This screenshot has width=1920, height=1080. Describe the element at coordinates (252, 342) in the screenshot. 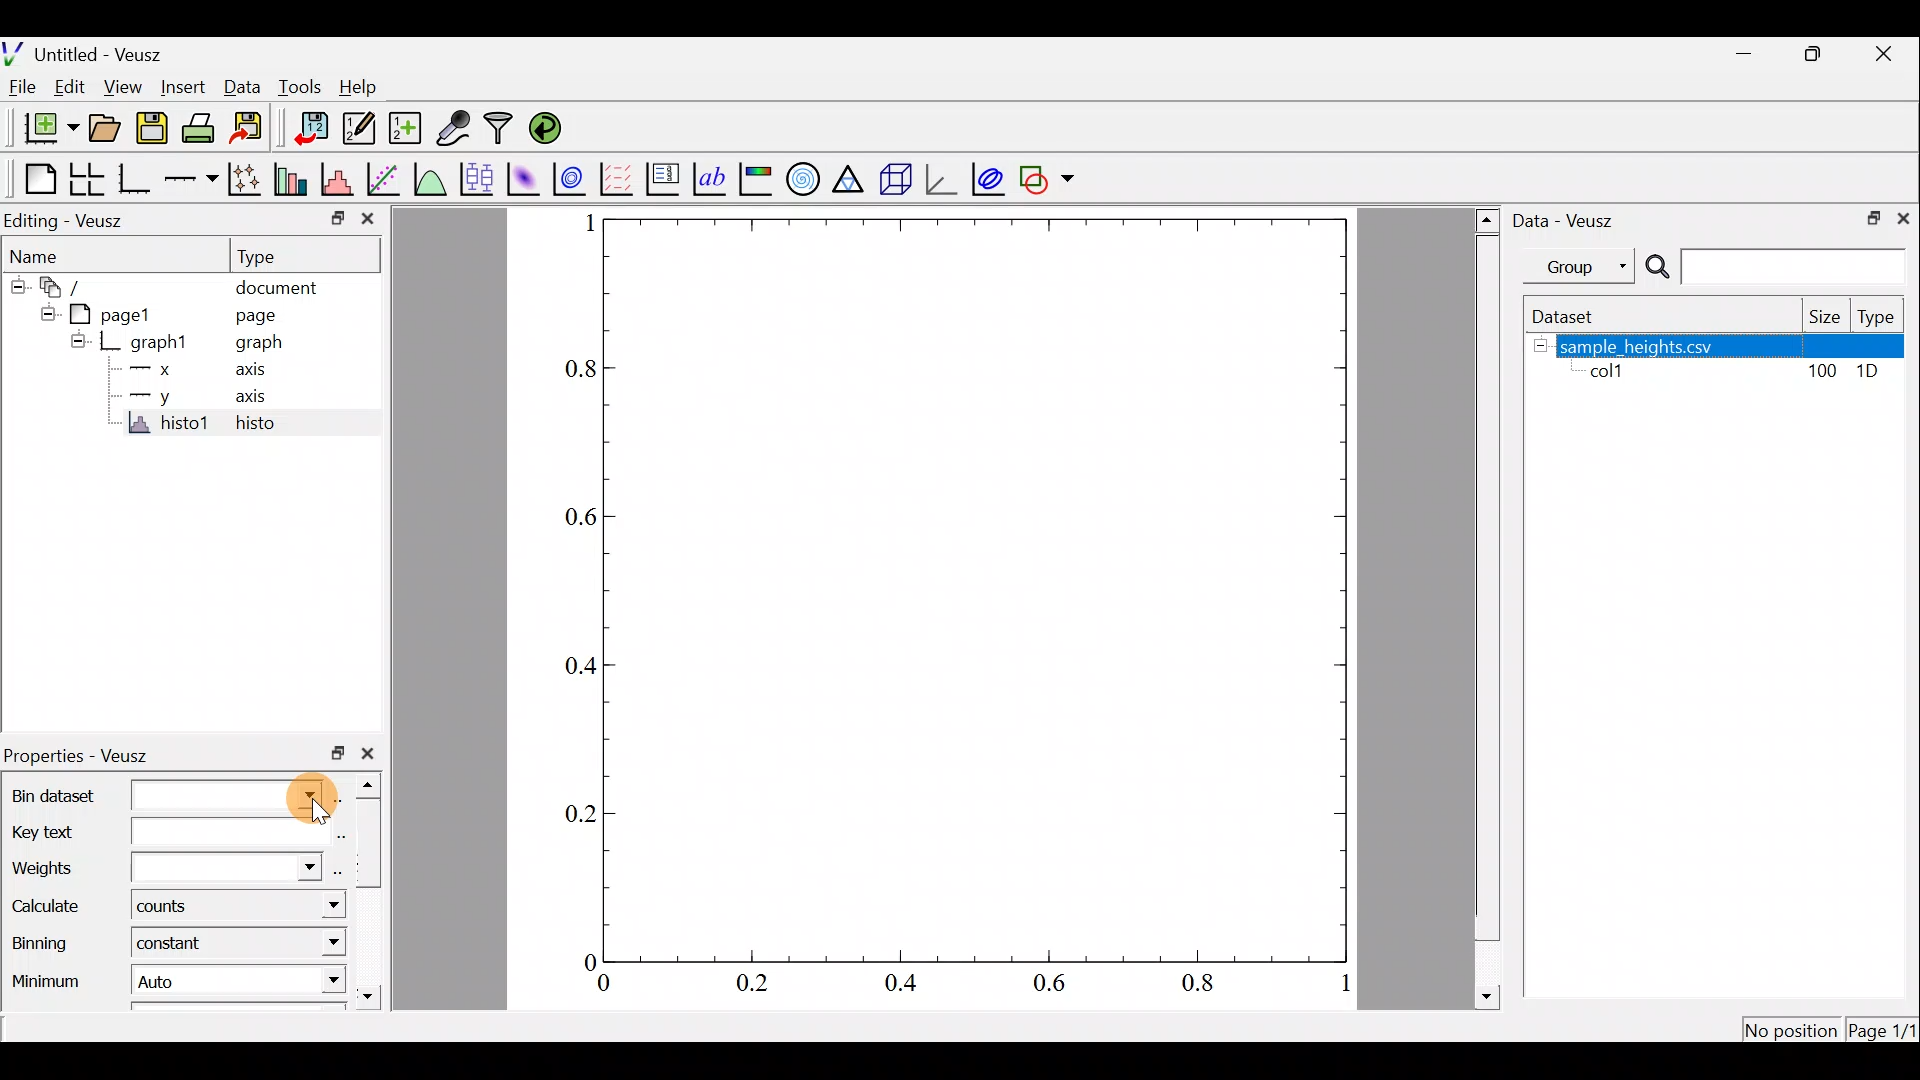

I see `graph` at that location.